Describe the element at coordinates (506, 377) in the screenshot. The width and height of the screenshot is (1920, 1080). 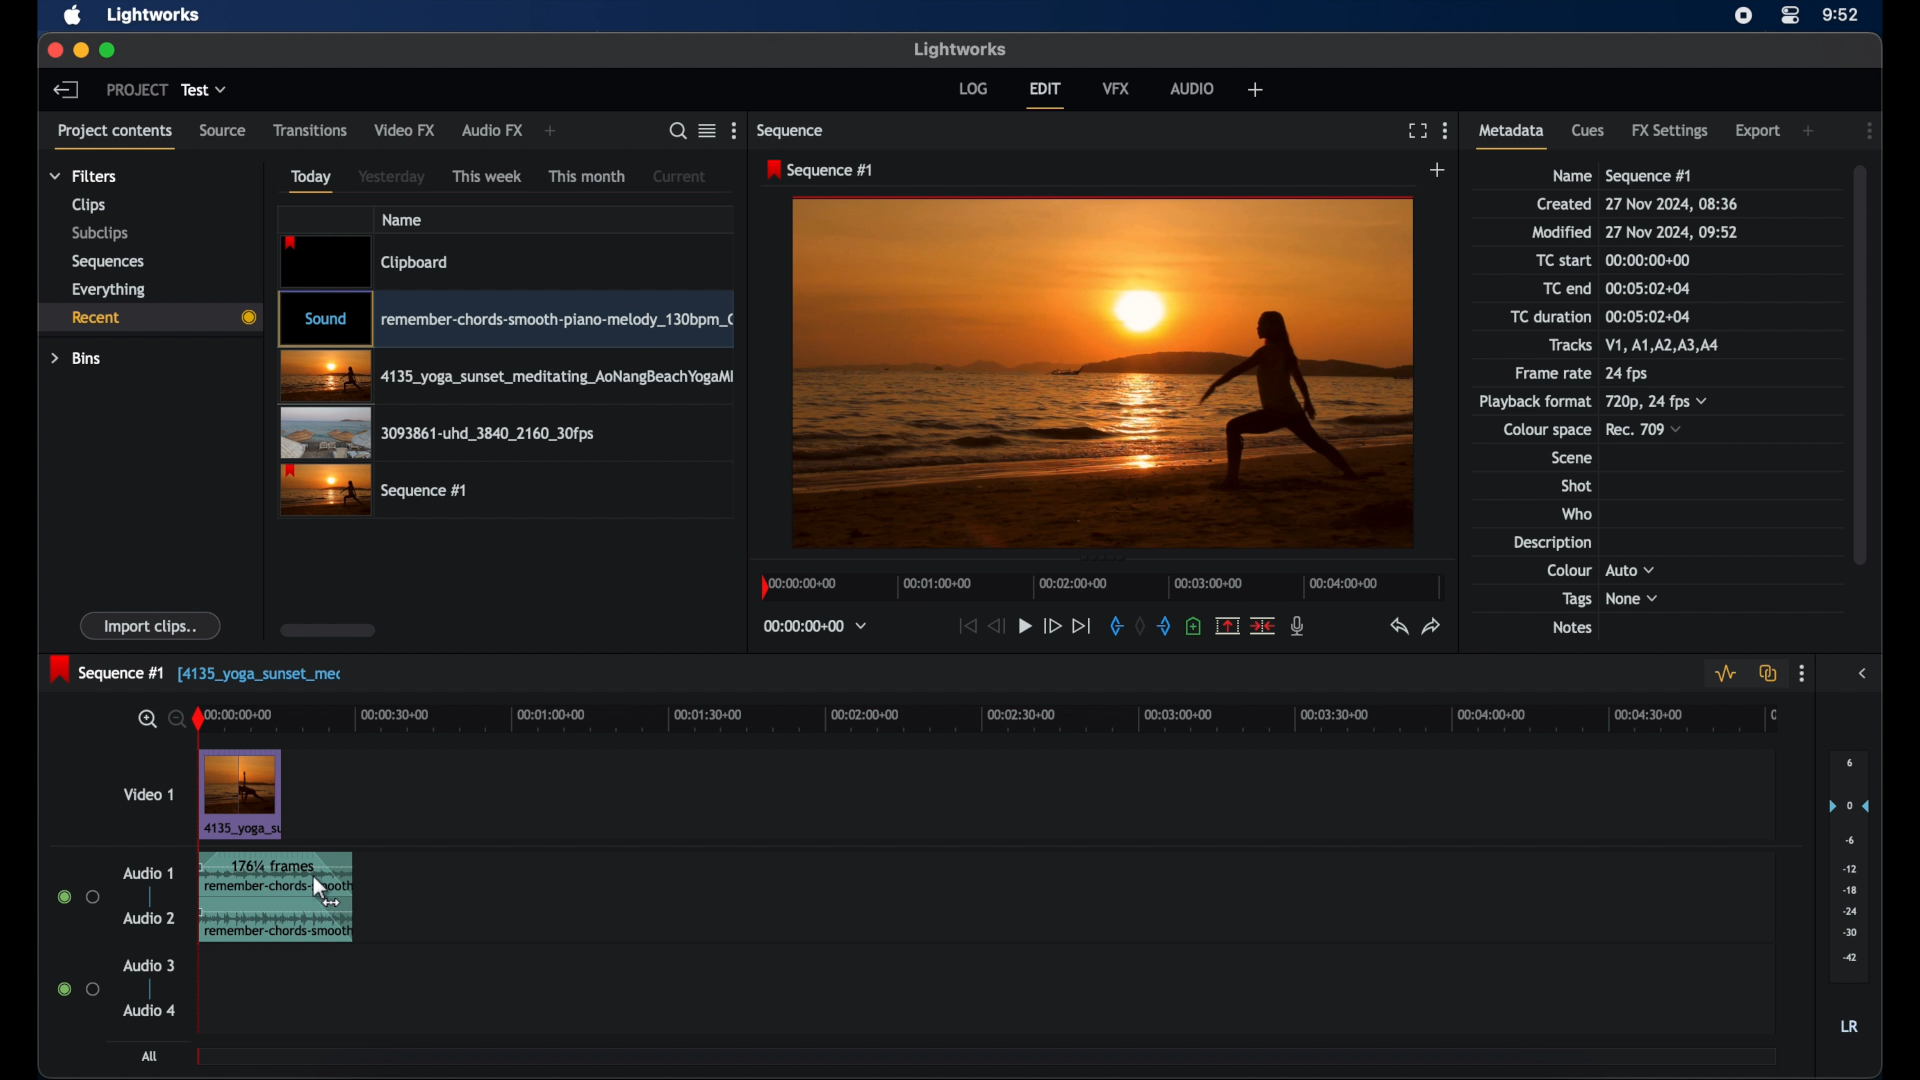
I see `video clip` at that location.